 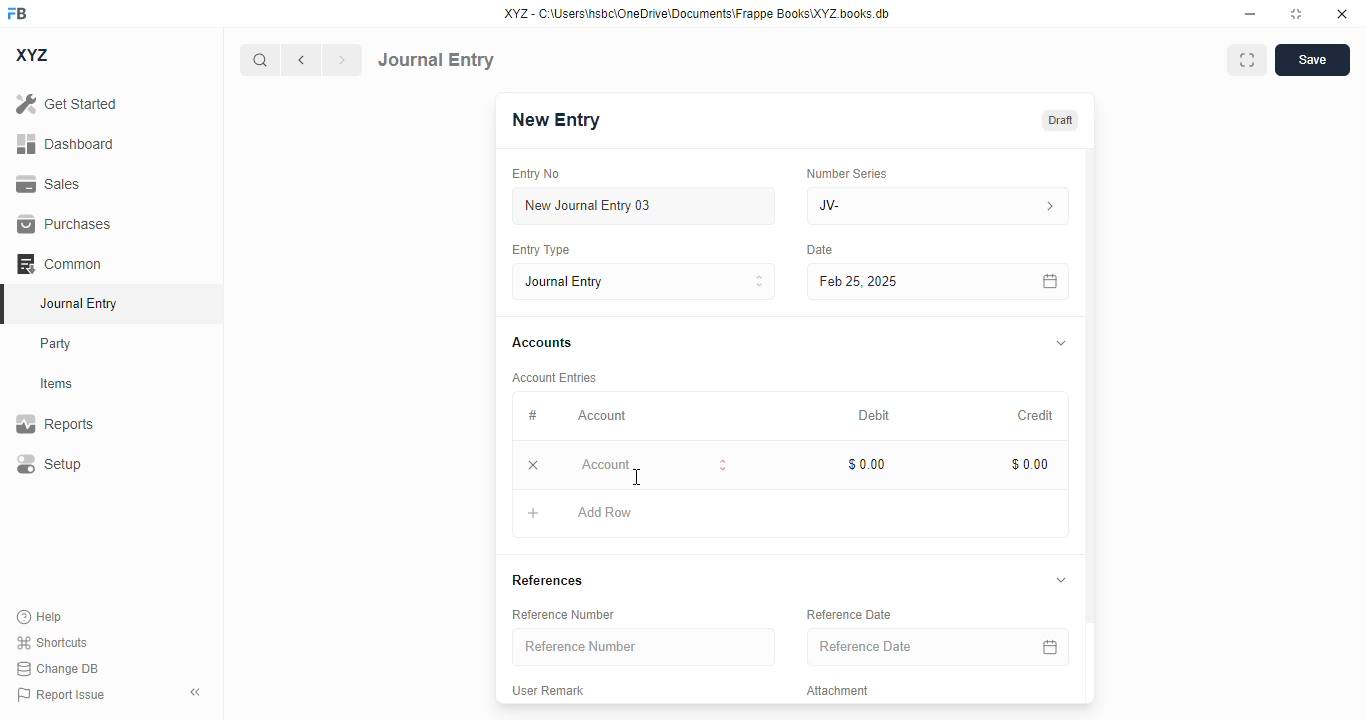 I want to click on save, so click(x=1313, y=60).